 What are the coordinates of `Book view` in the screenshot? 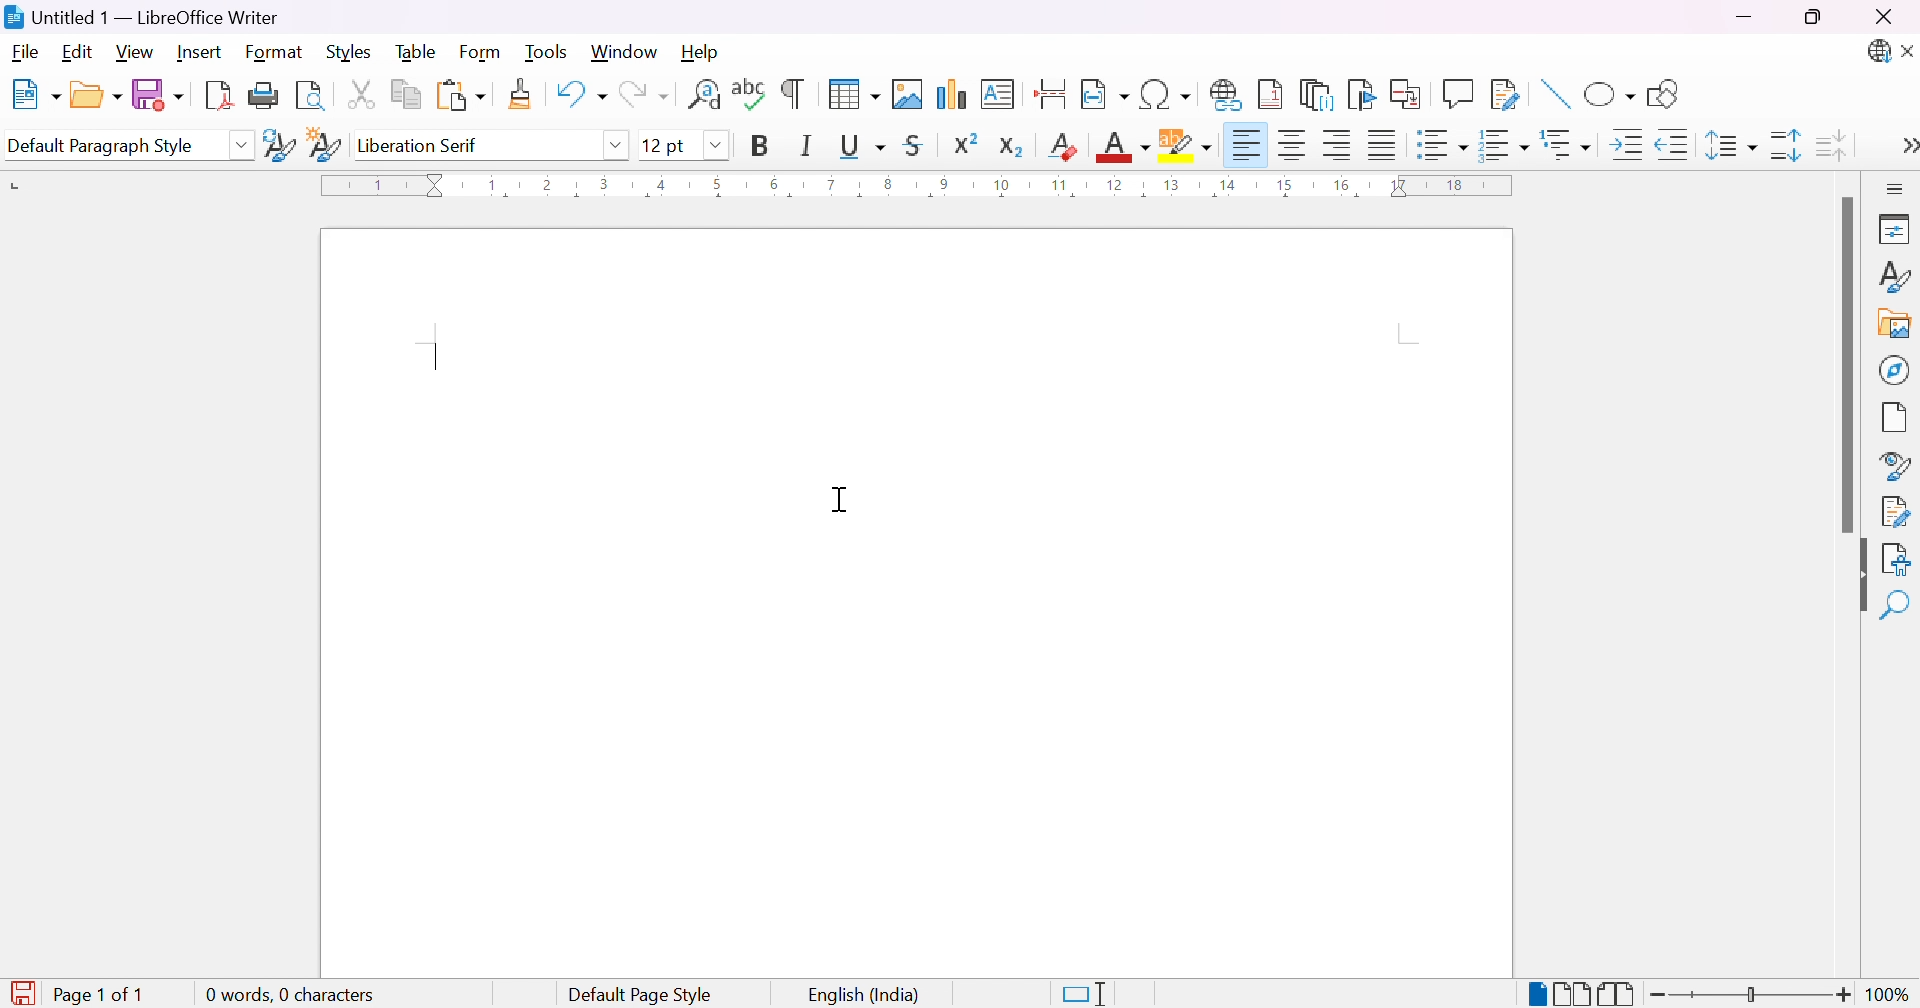 It's located at (1617, 994).